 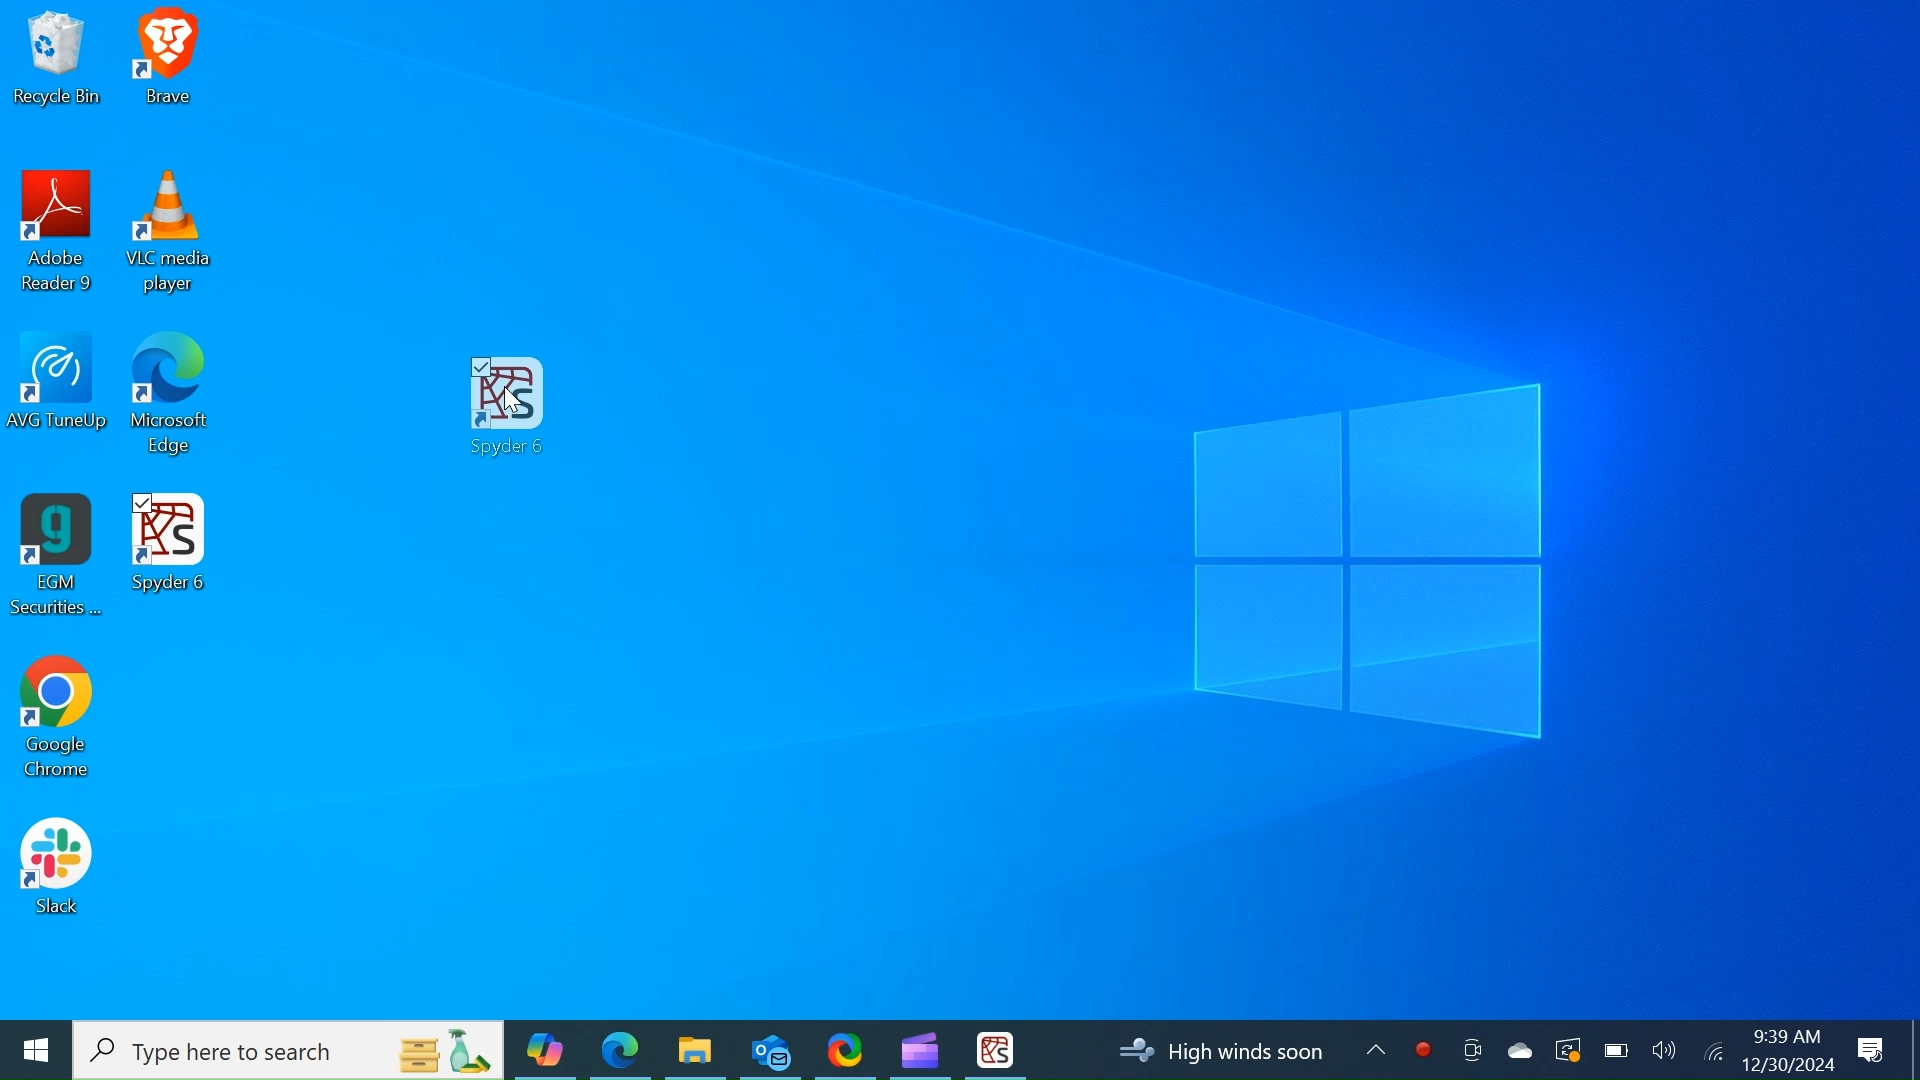 What do you see at coordinates (55, 723) in the screenshot?
I see `Google Chrome Desktop Icon` at bounding box center [55, 723].